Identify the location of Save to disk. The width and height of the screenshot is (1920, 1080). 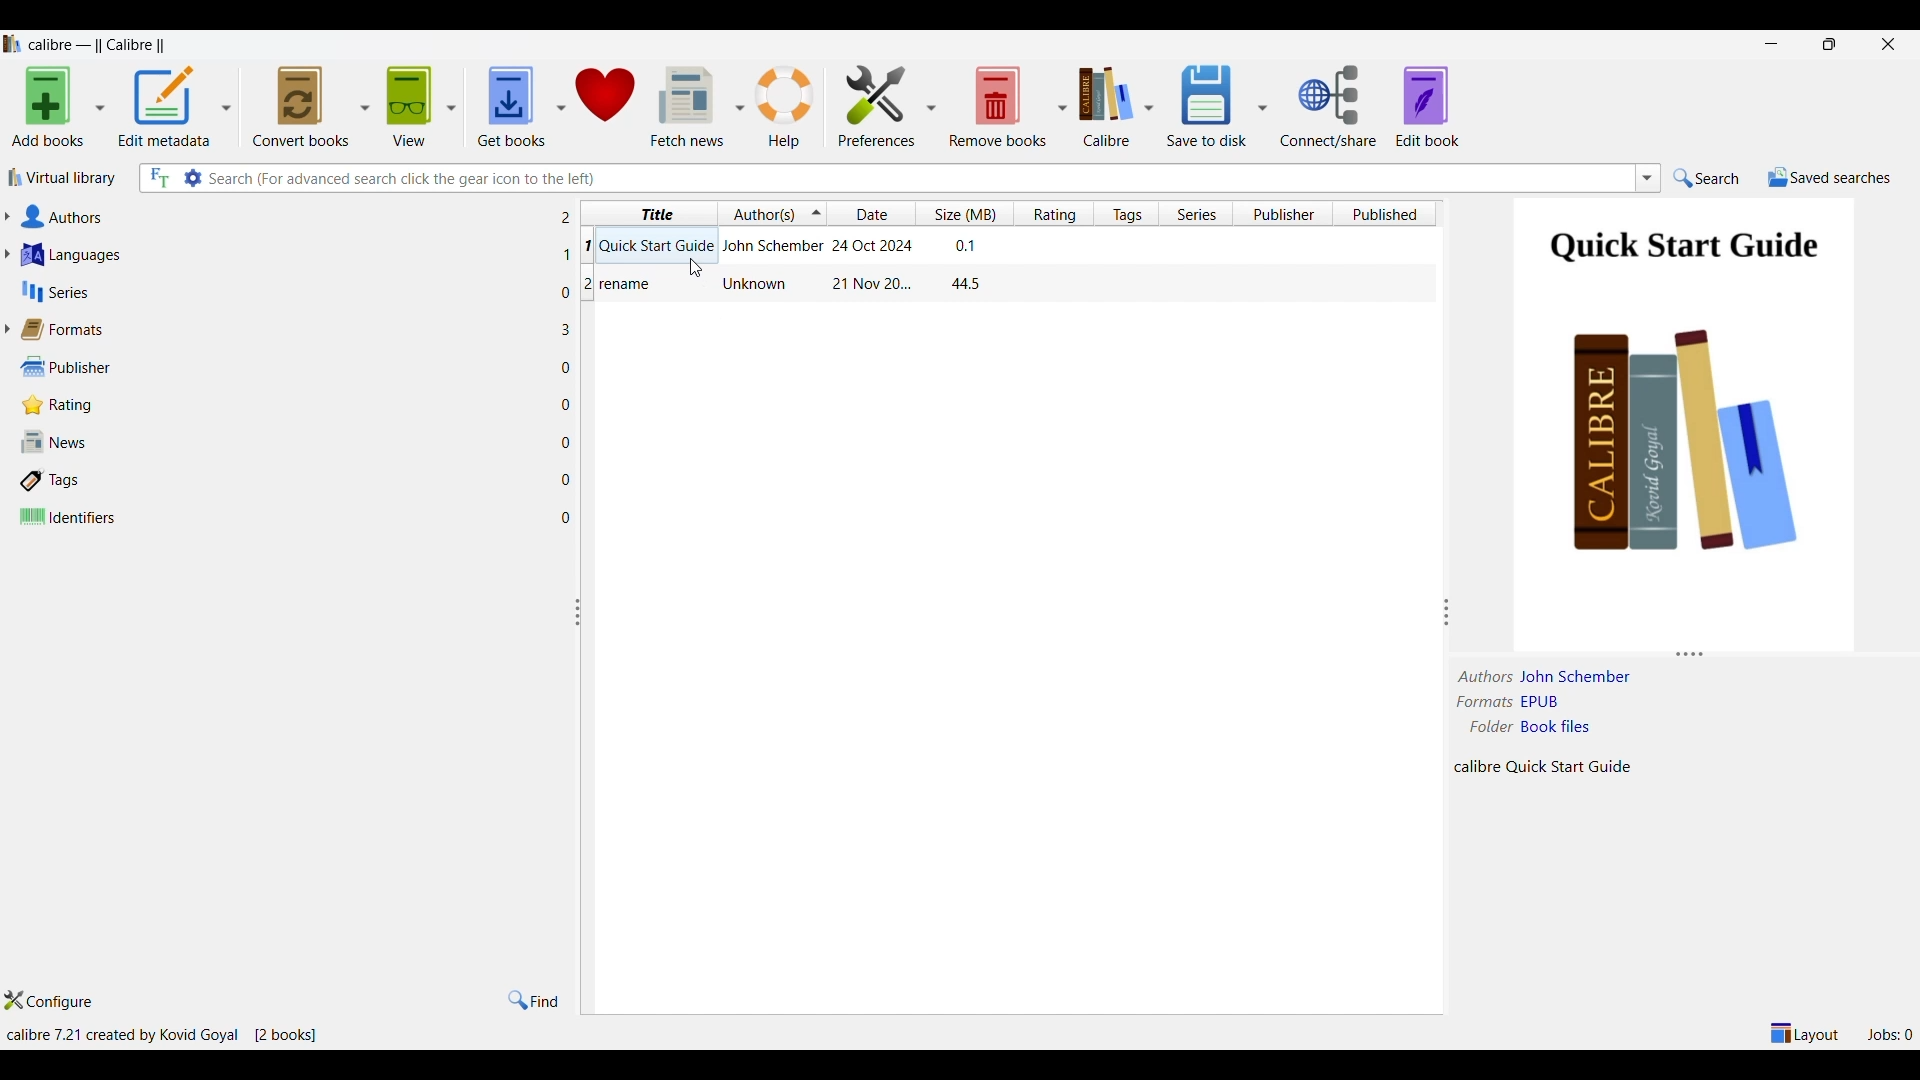
(1208, 107).